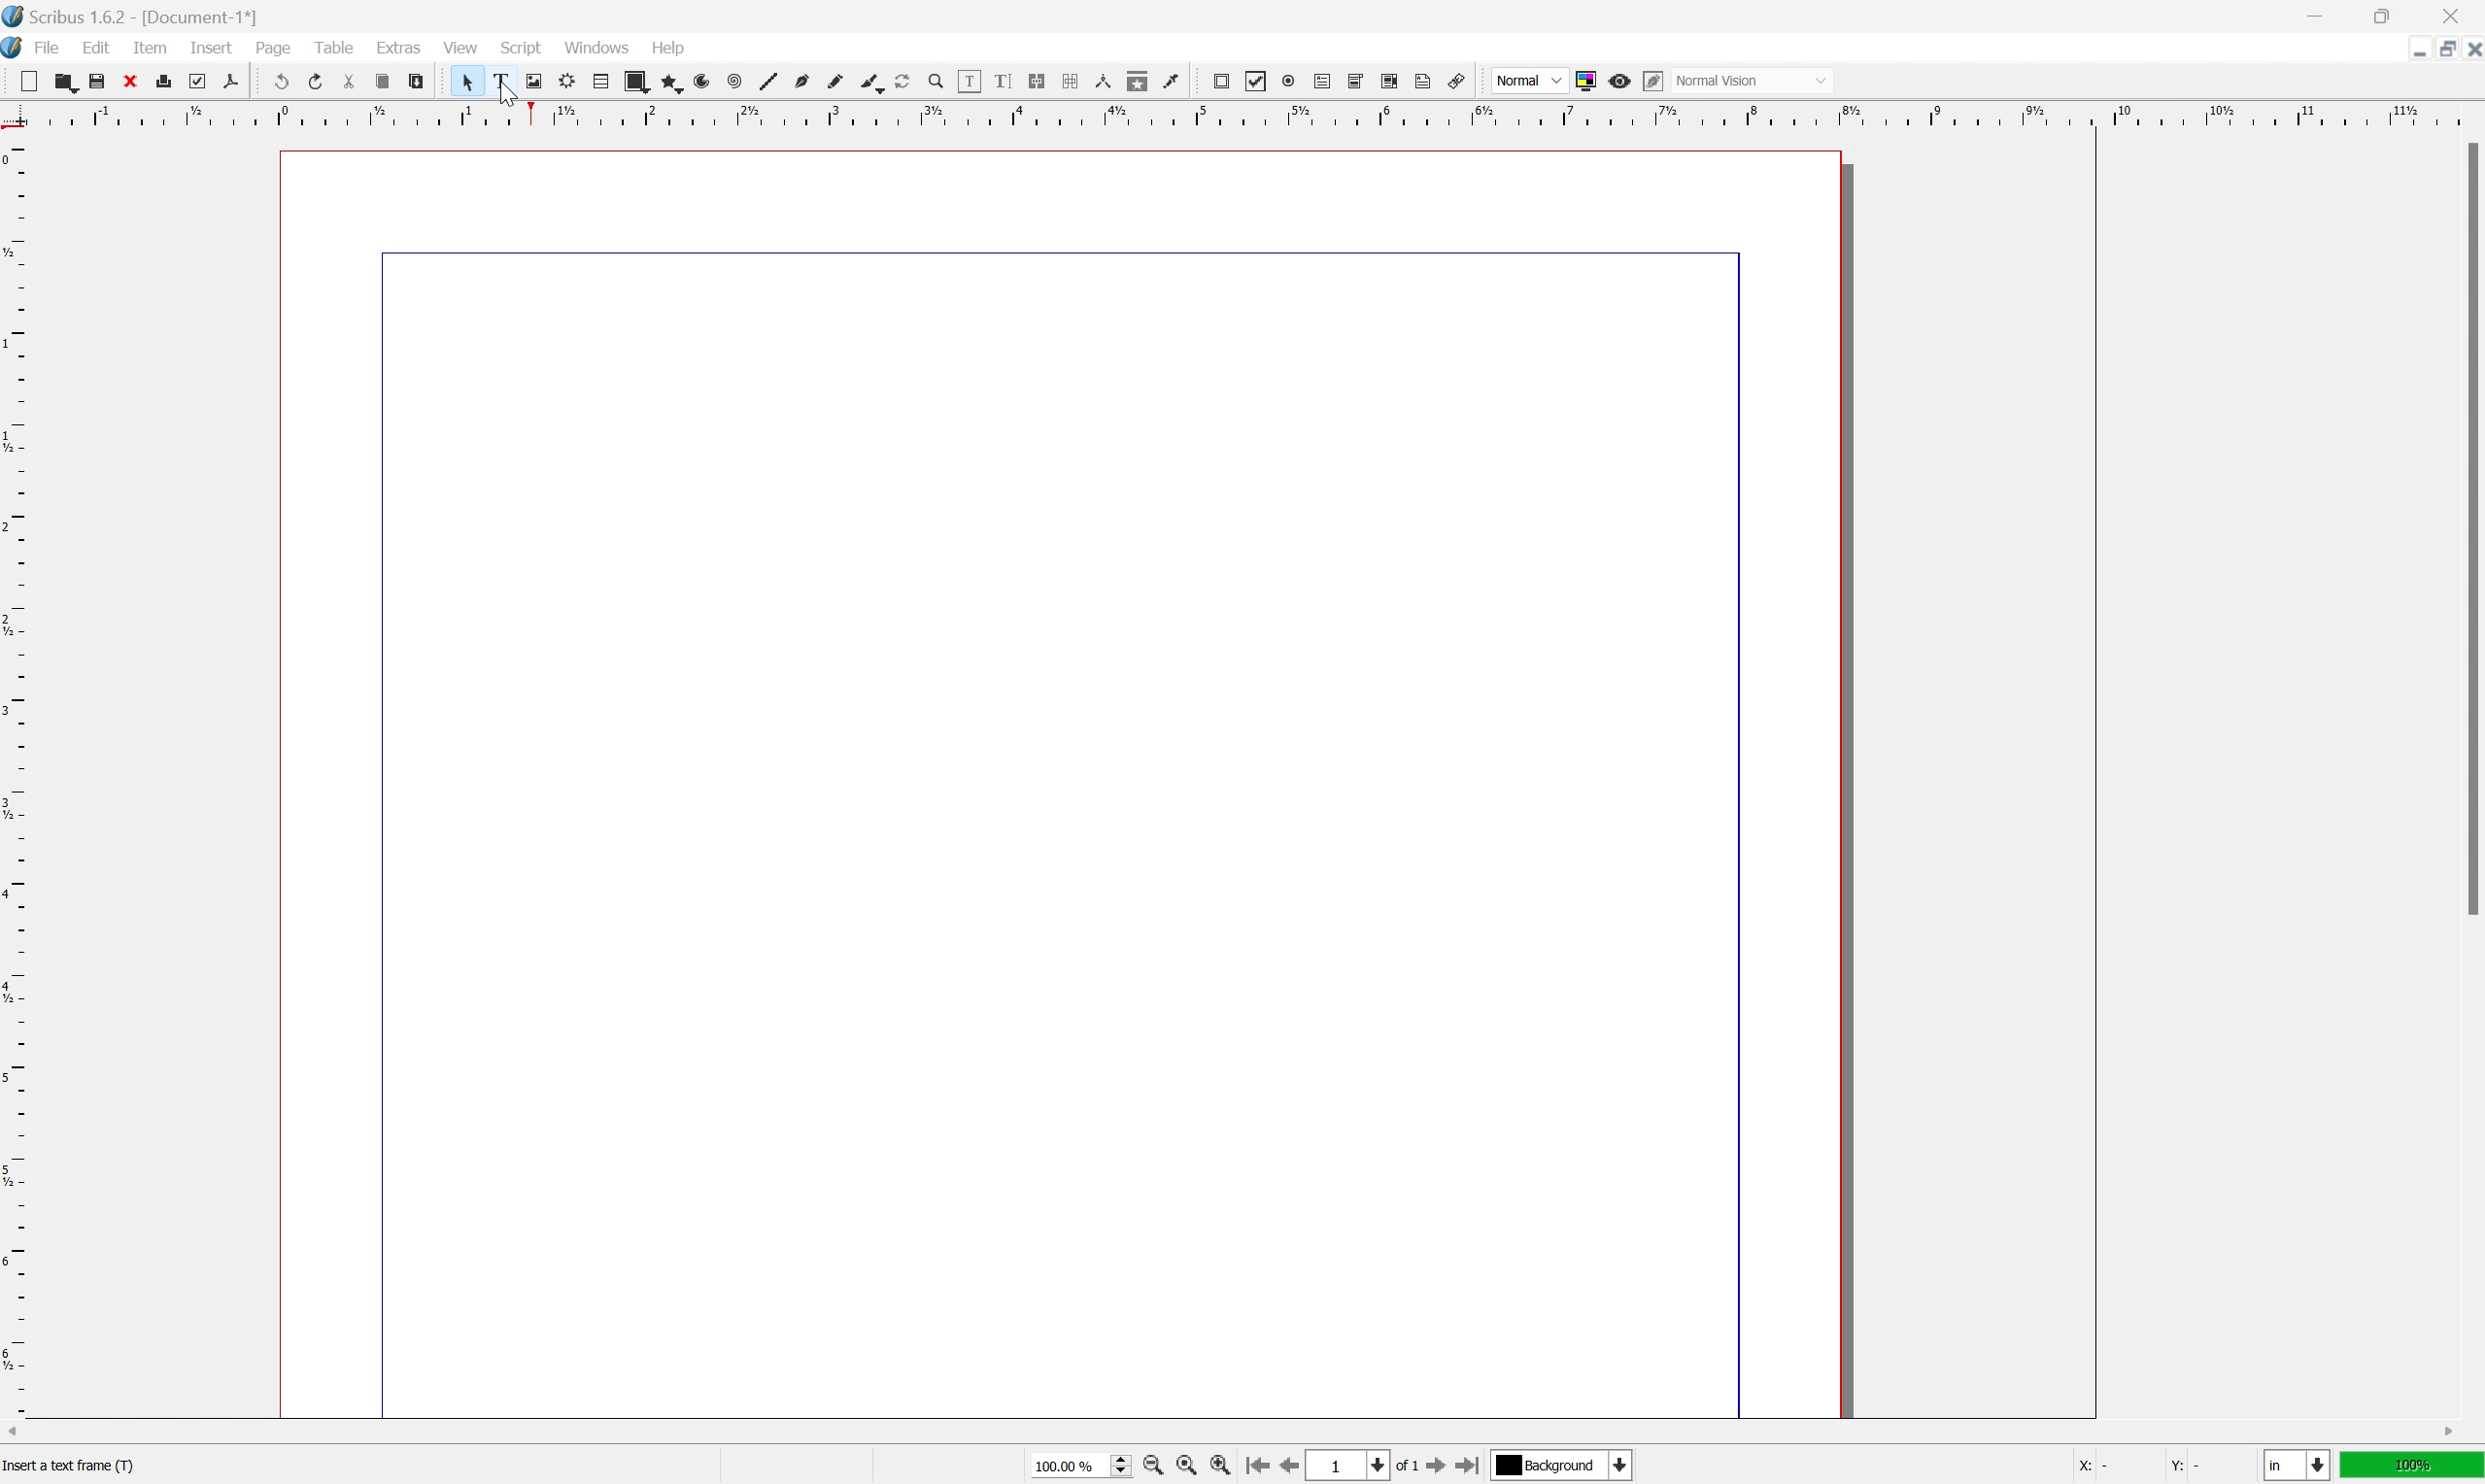  I want to click on item, so click(153, 47).